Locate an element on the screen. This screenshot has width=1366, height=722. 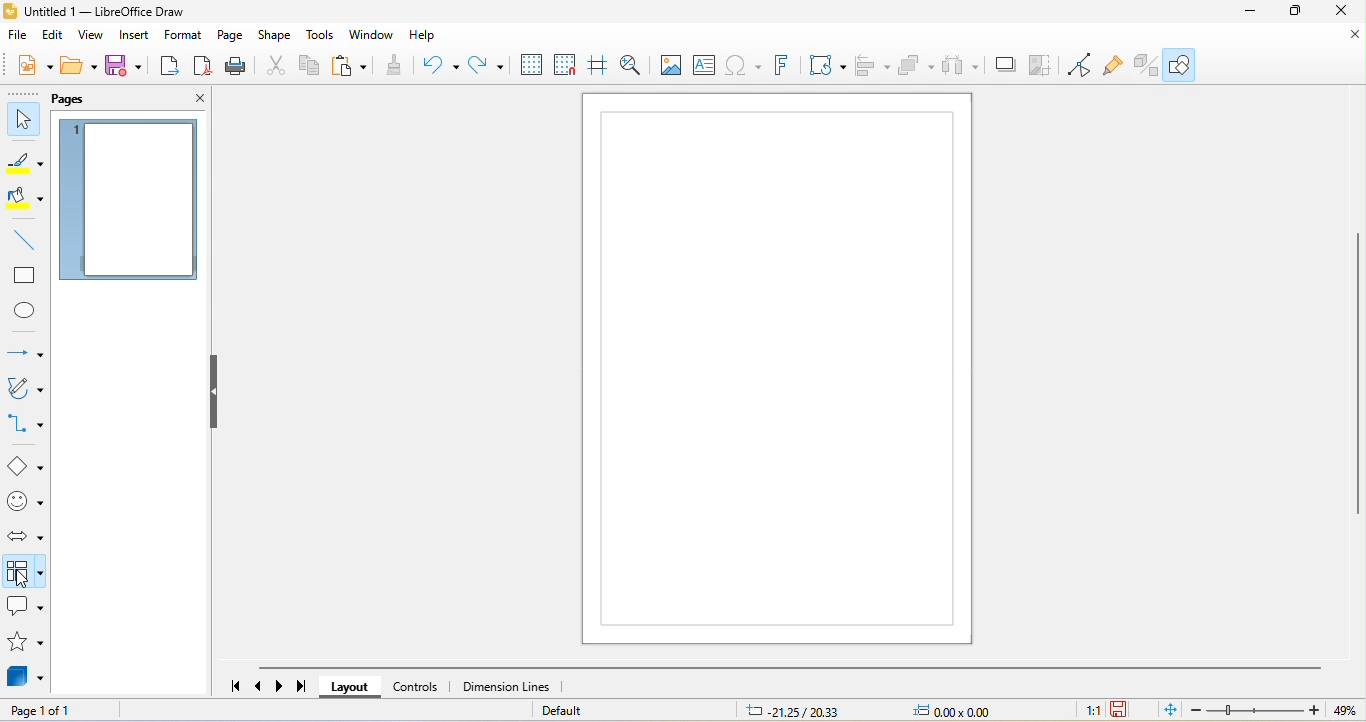
select is located at coordinates (24, 120).